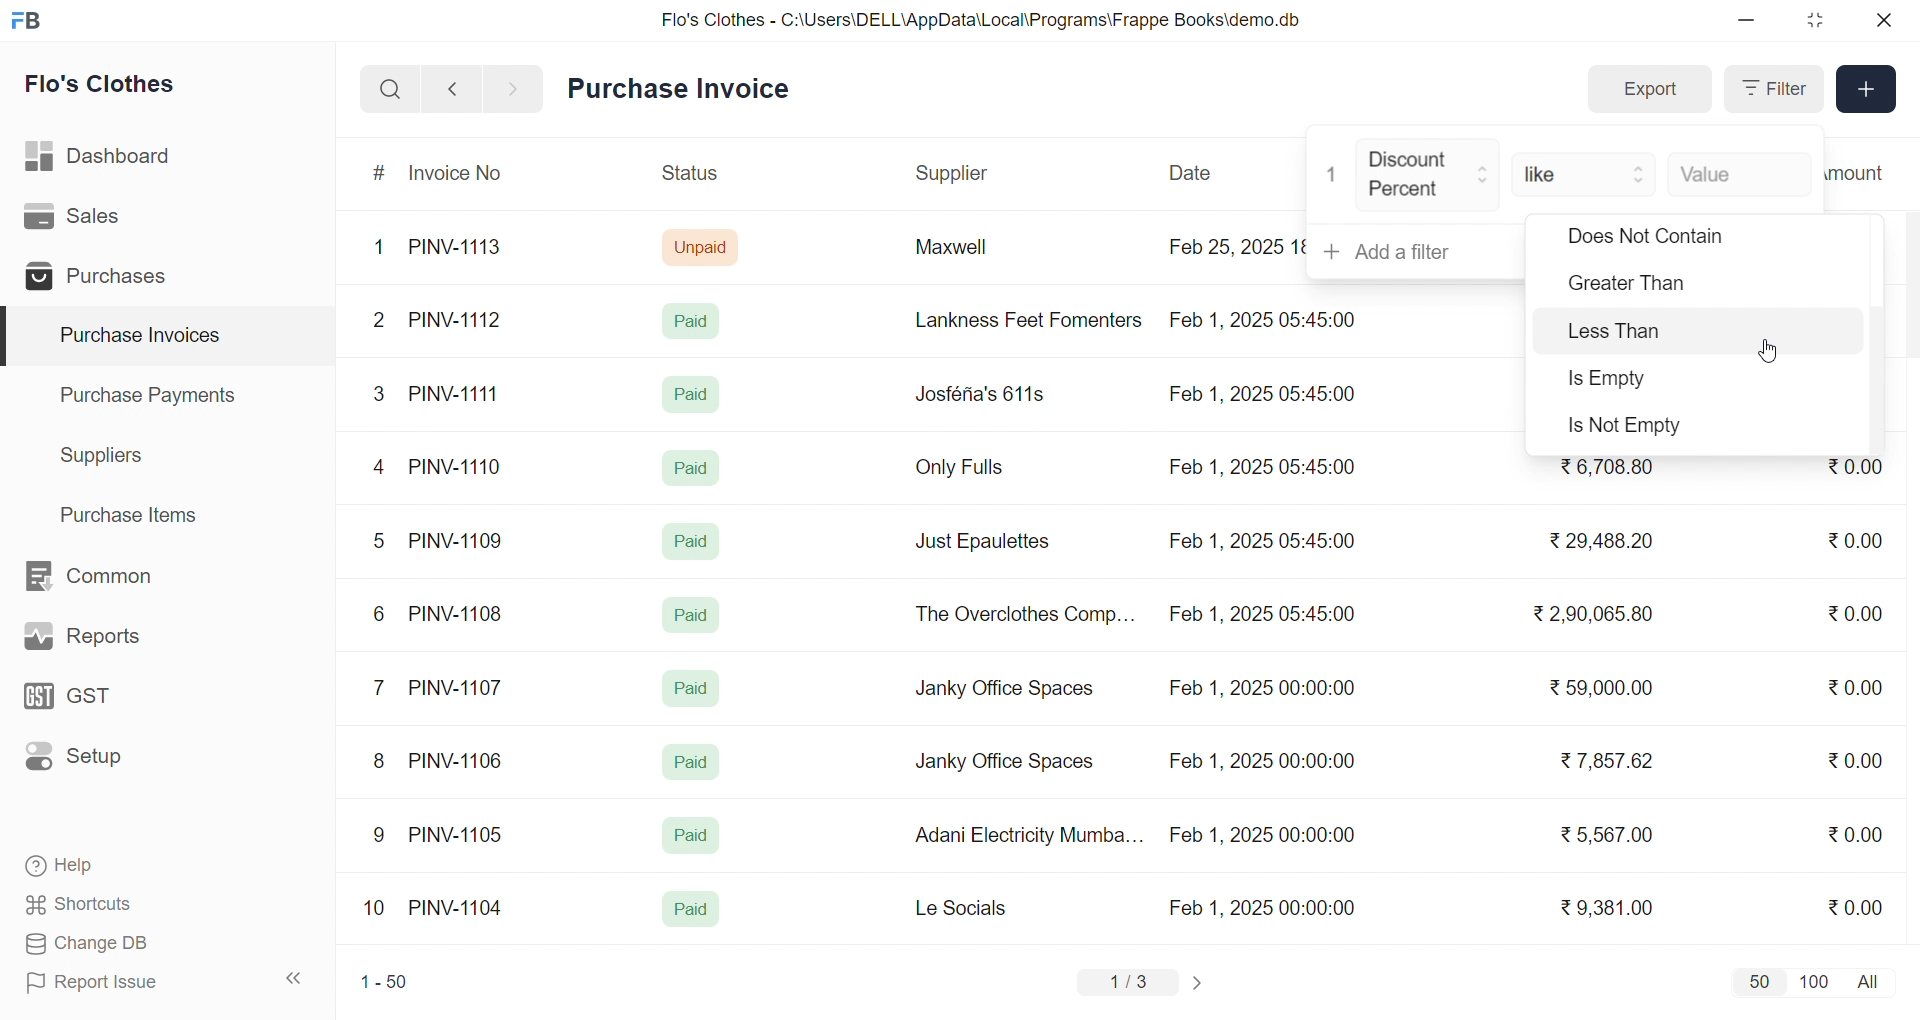 This screenshot has width=1920, height=1020. What do you see at coordinates (380, 835) in the screenshot?
I see `9` at bounding box center [380, 835].